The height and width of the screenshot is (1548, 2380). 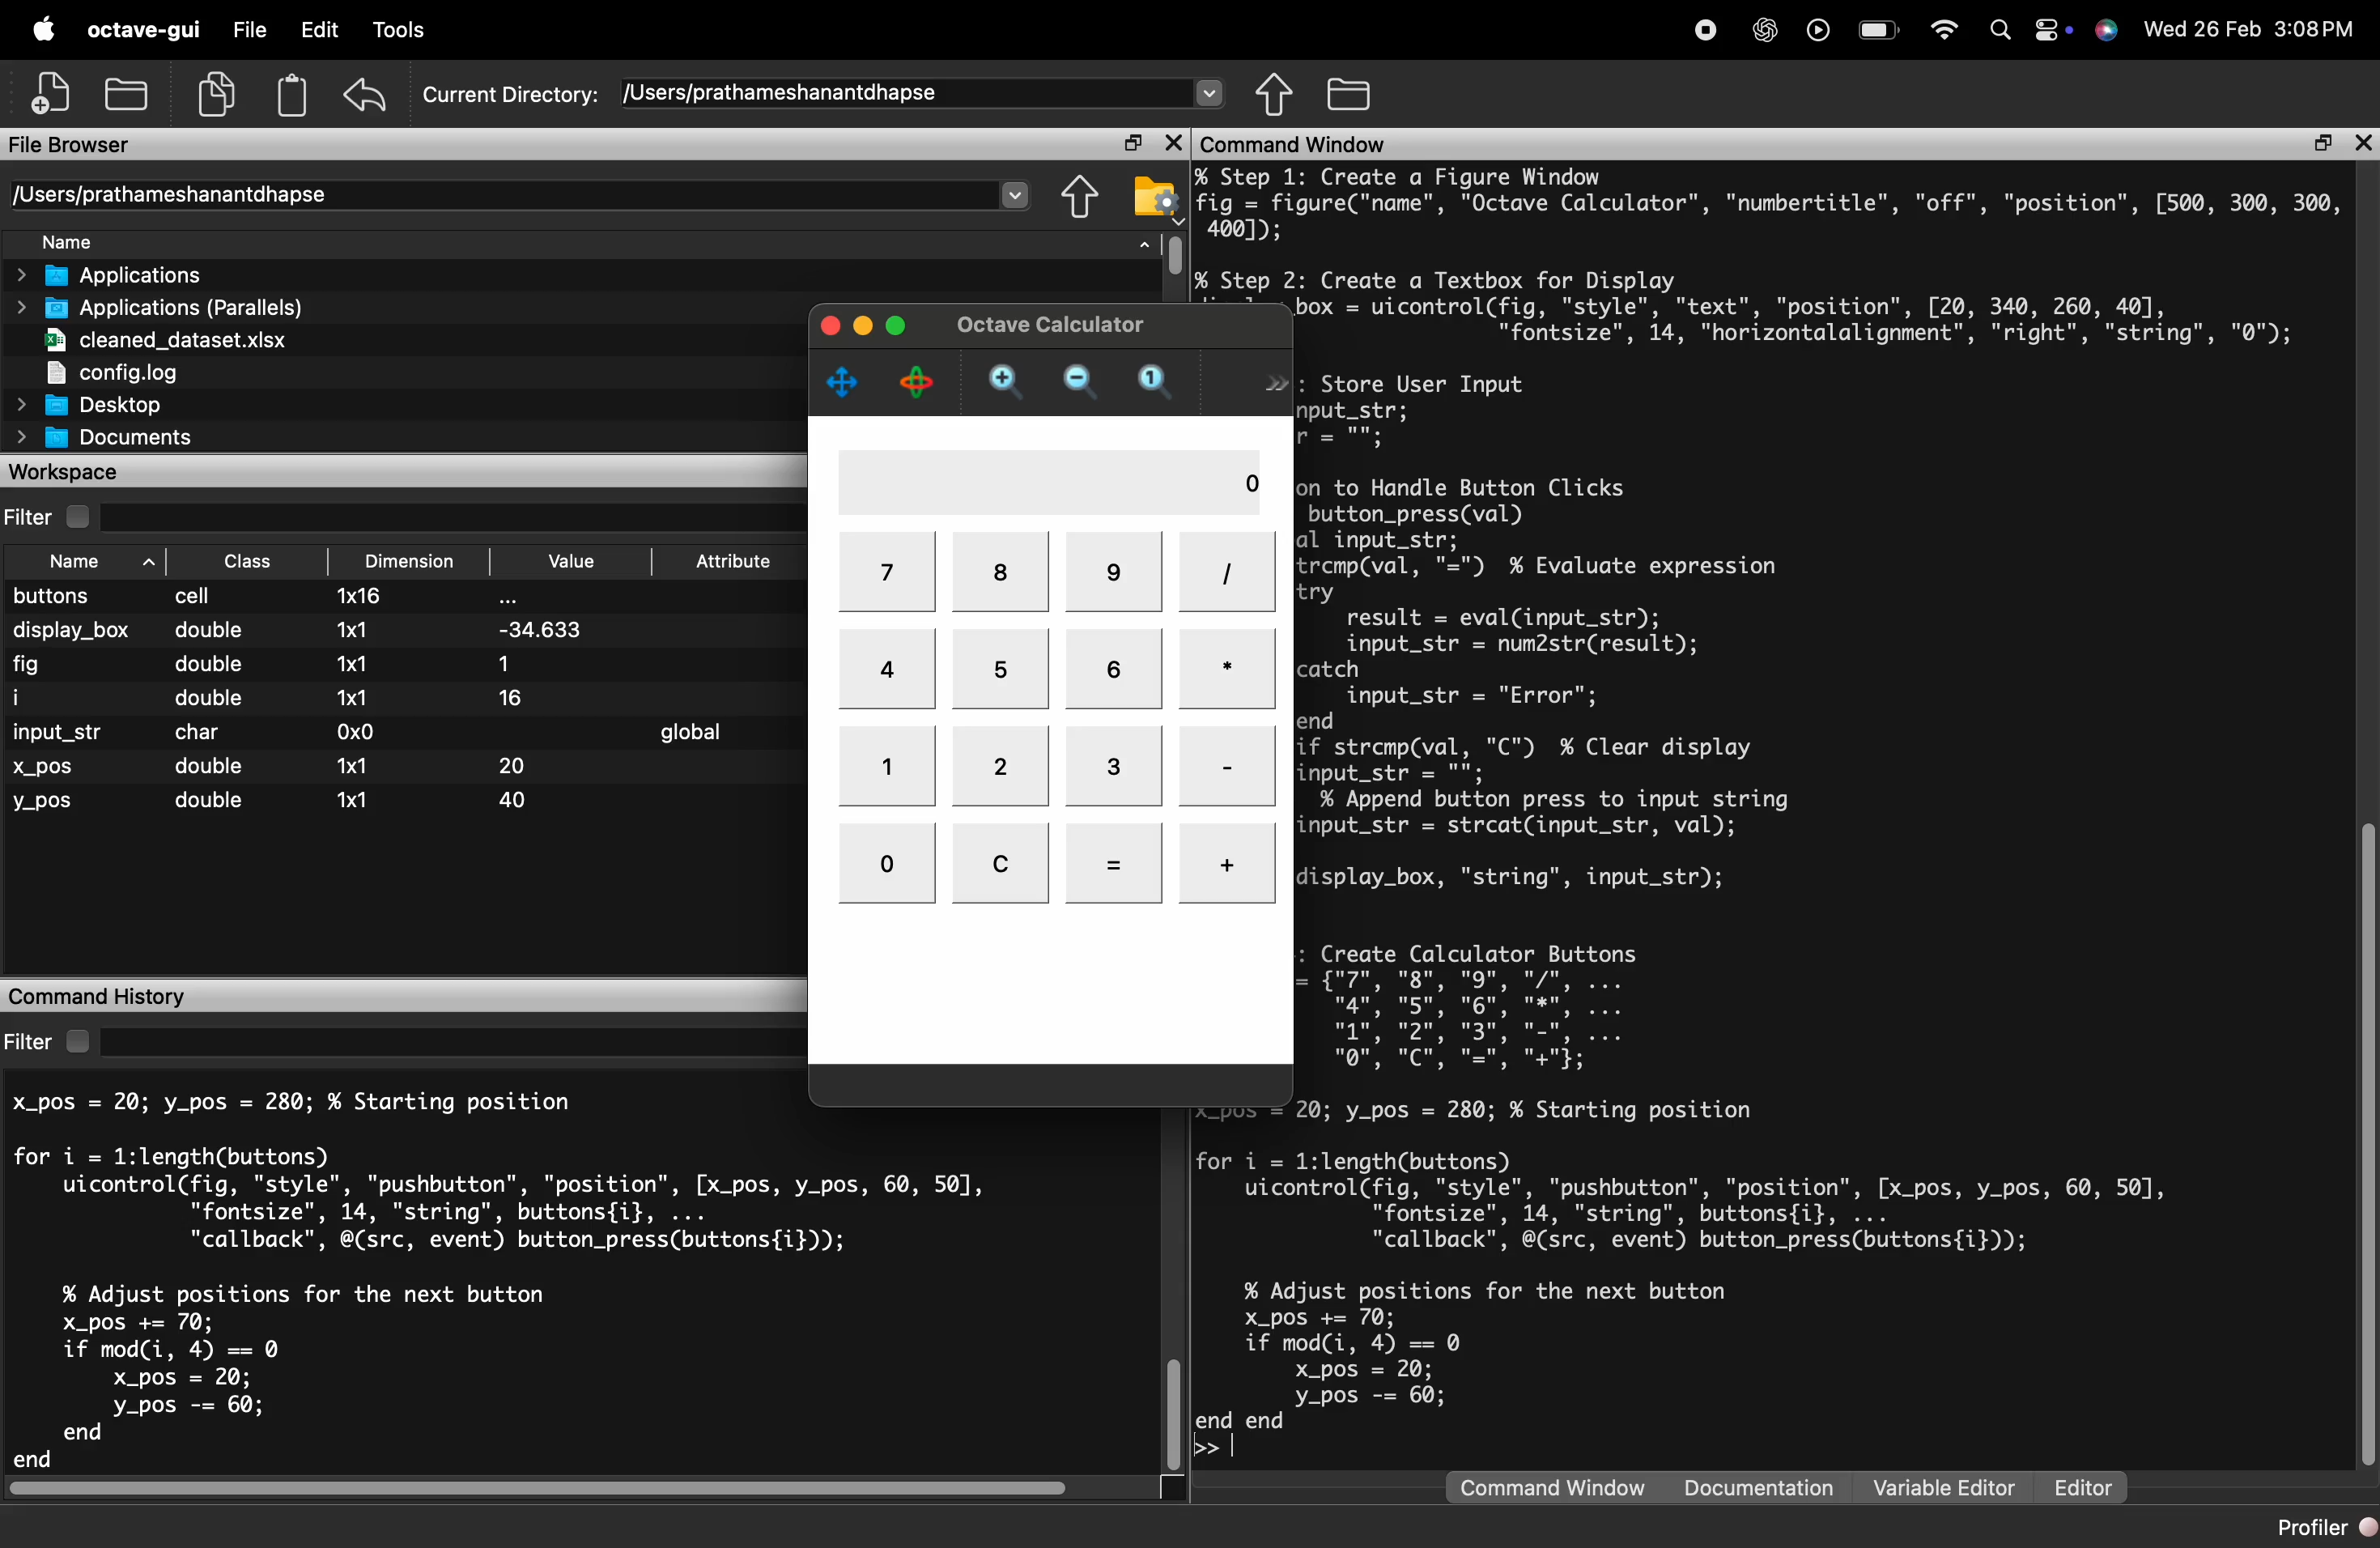 I want to click on 1x16, so click(x=359, y=593).